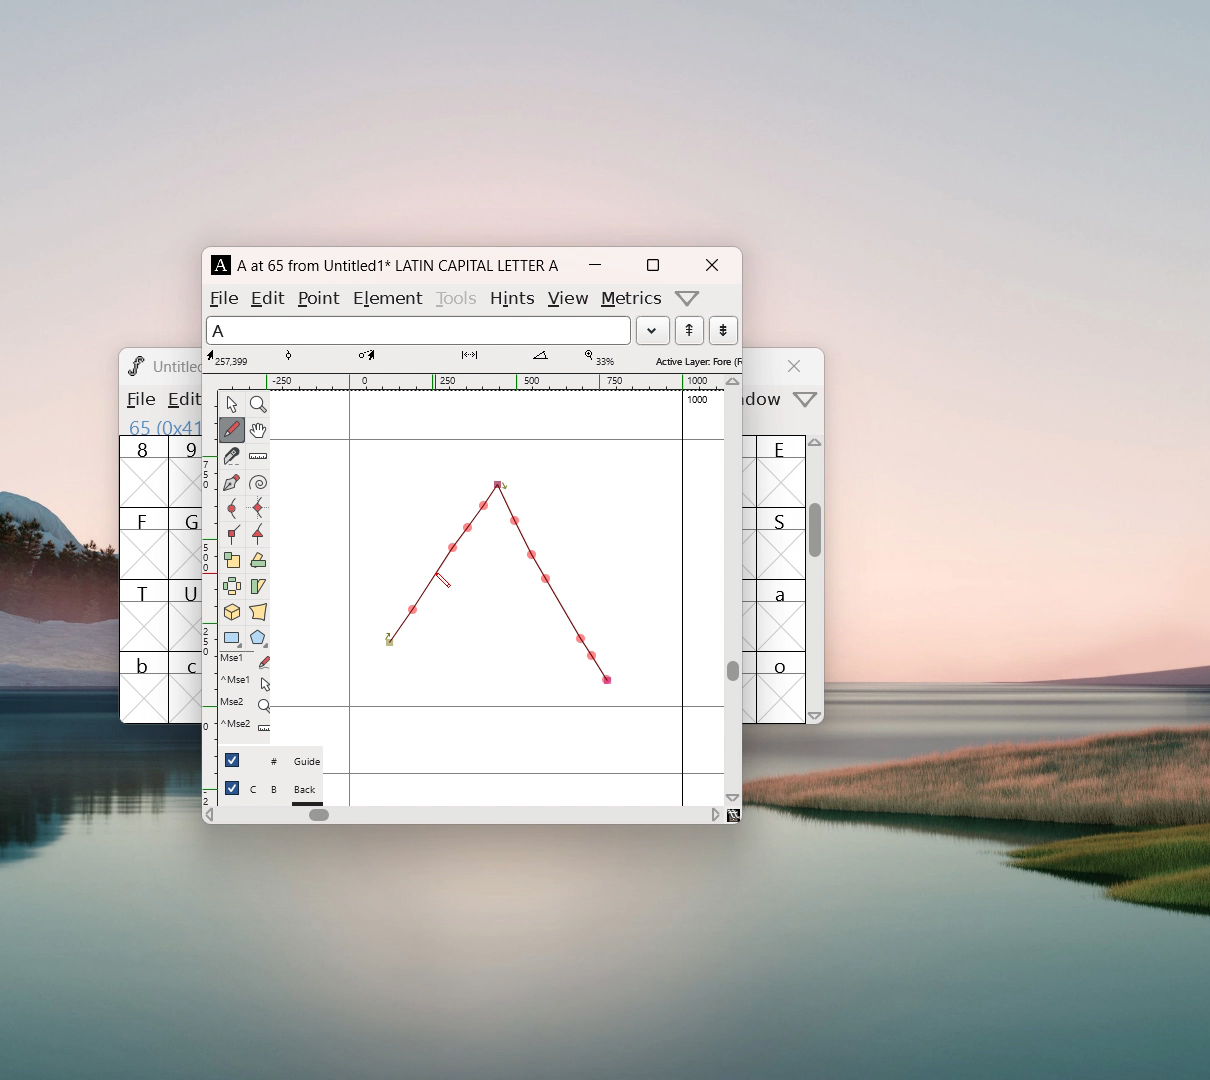  I want to click on 65 (0x41, so click(160, 426).